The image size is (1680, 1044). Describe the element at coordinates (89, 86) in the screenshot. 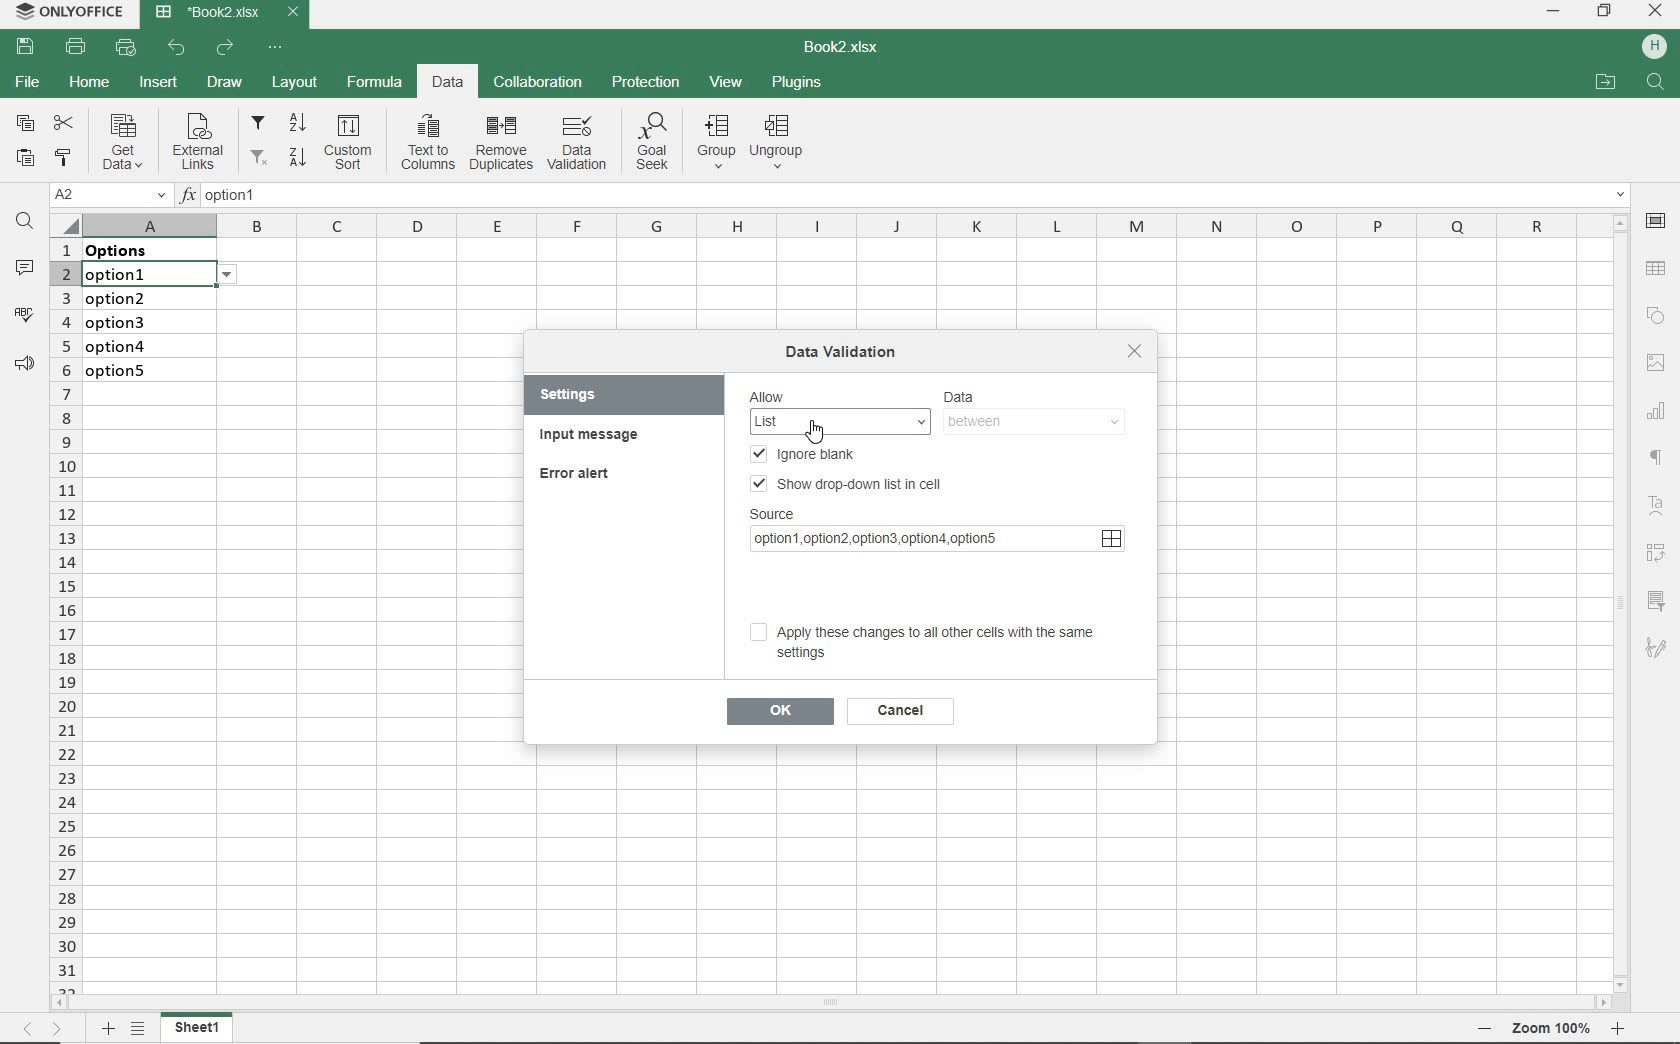

I see `HOME` at that location.